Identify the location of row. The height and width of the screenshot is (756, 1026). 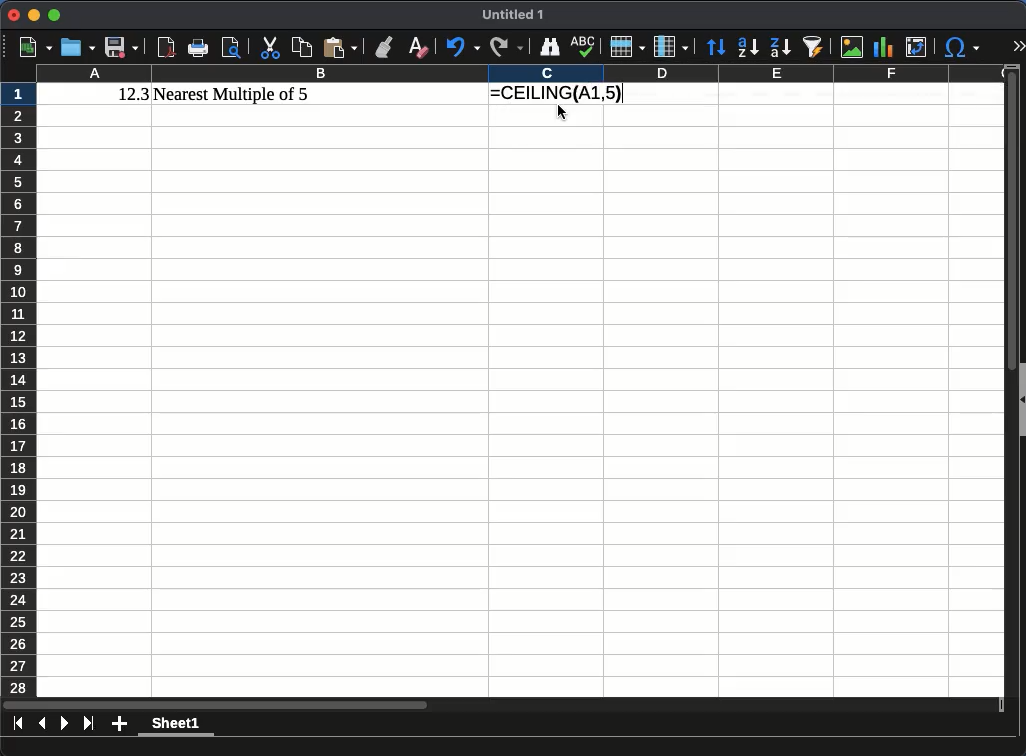
(626, 46).